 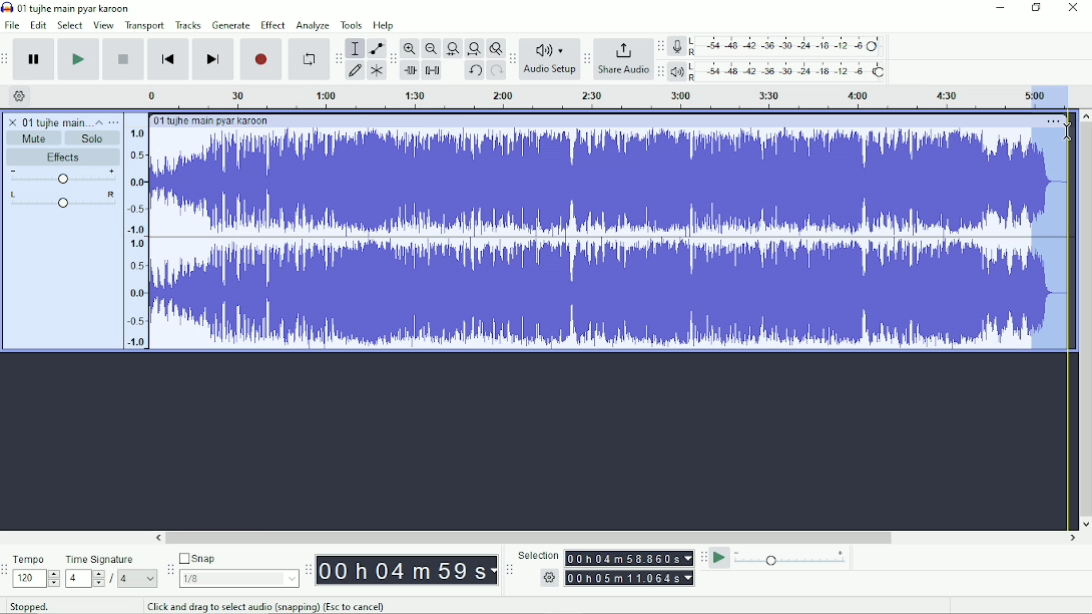 What do you see at coordinates (71, 26) in the screenshot?
I see `Select` at bounding box center [71, 26].